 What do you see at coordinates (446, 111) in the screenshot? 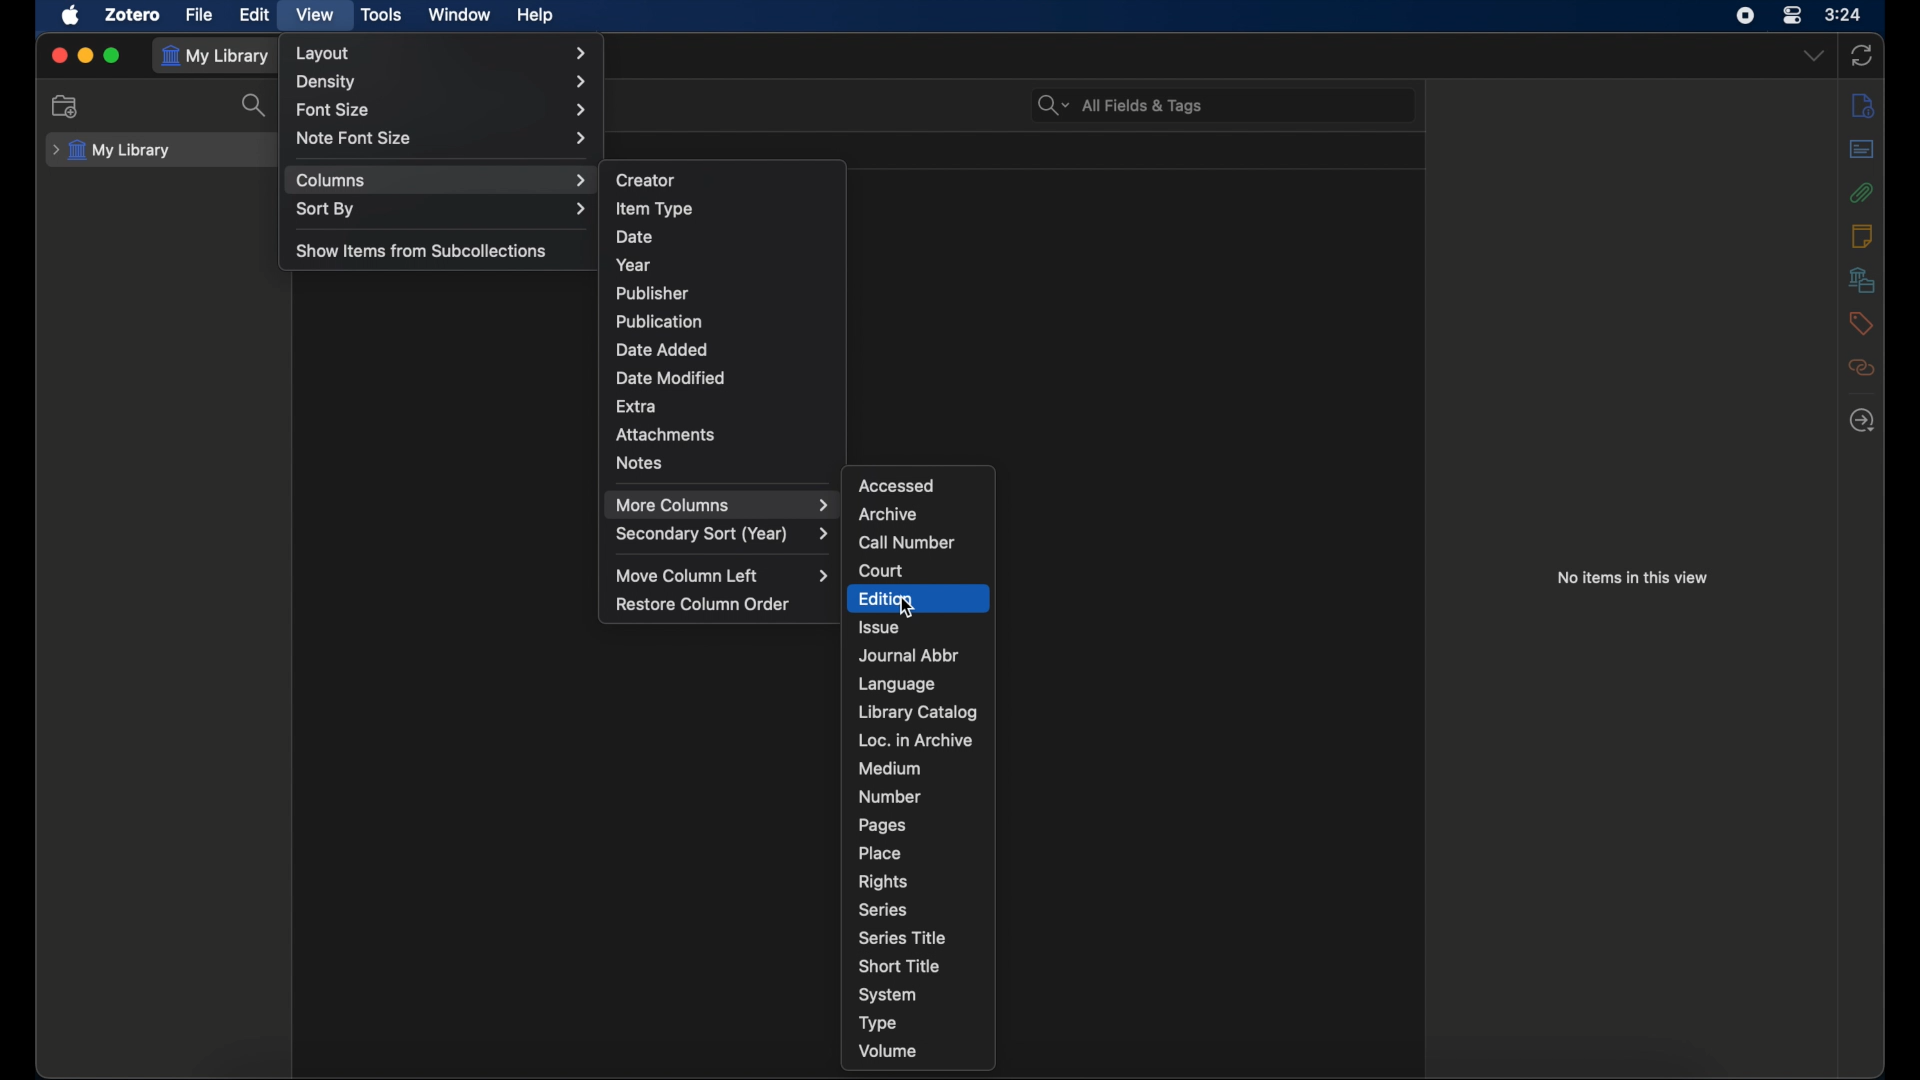
I see `font size` at bounding box center [446, 111].